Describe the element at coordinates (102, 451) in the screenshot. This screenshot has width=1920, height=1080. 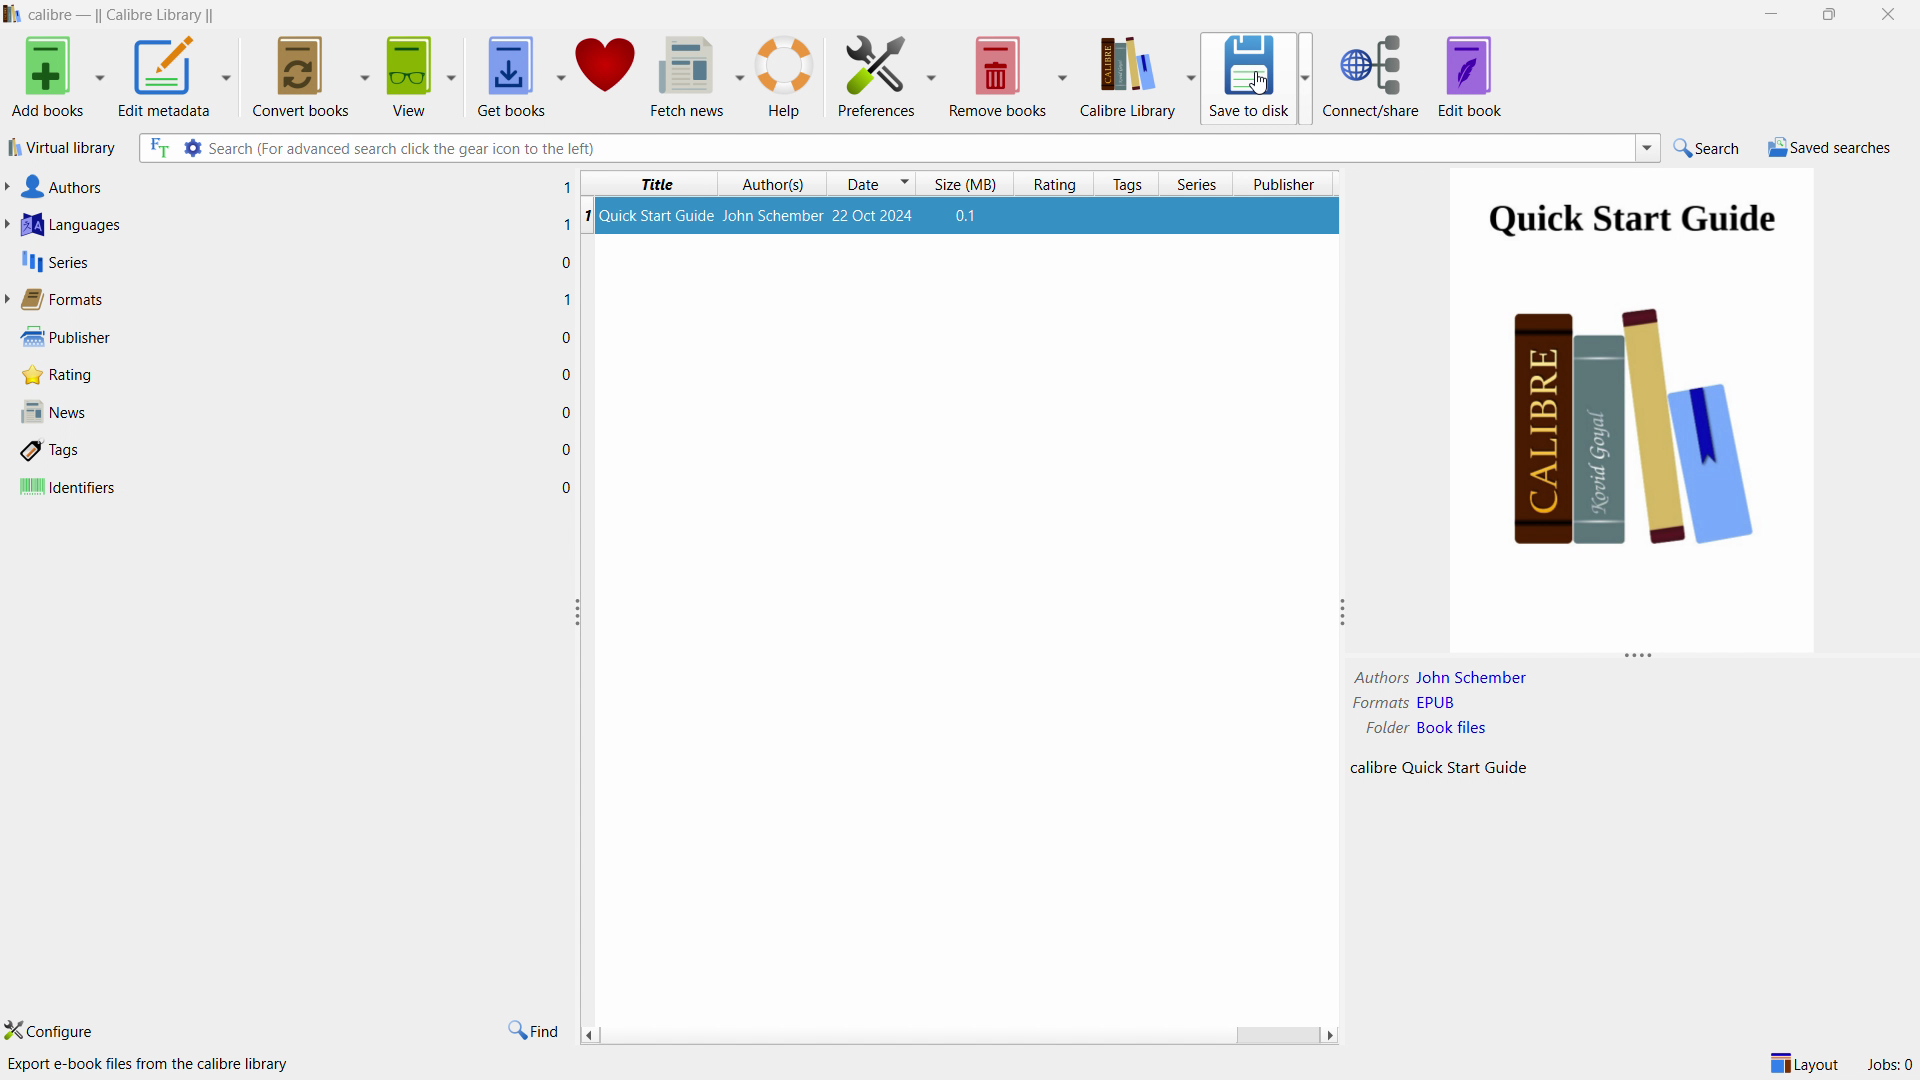
I see `Tags` at that location.